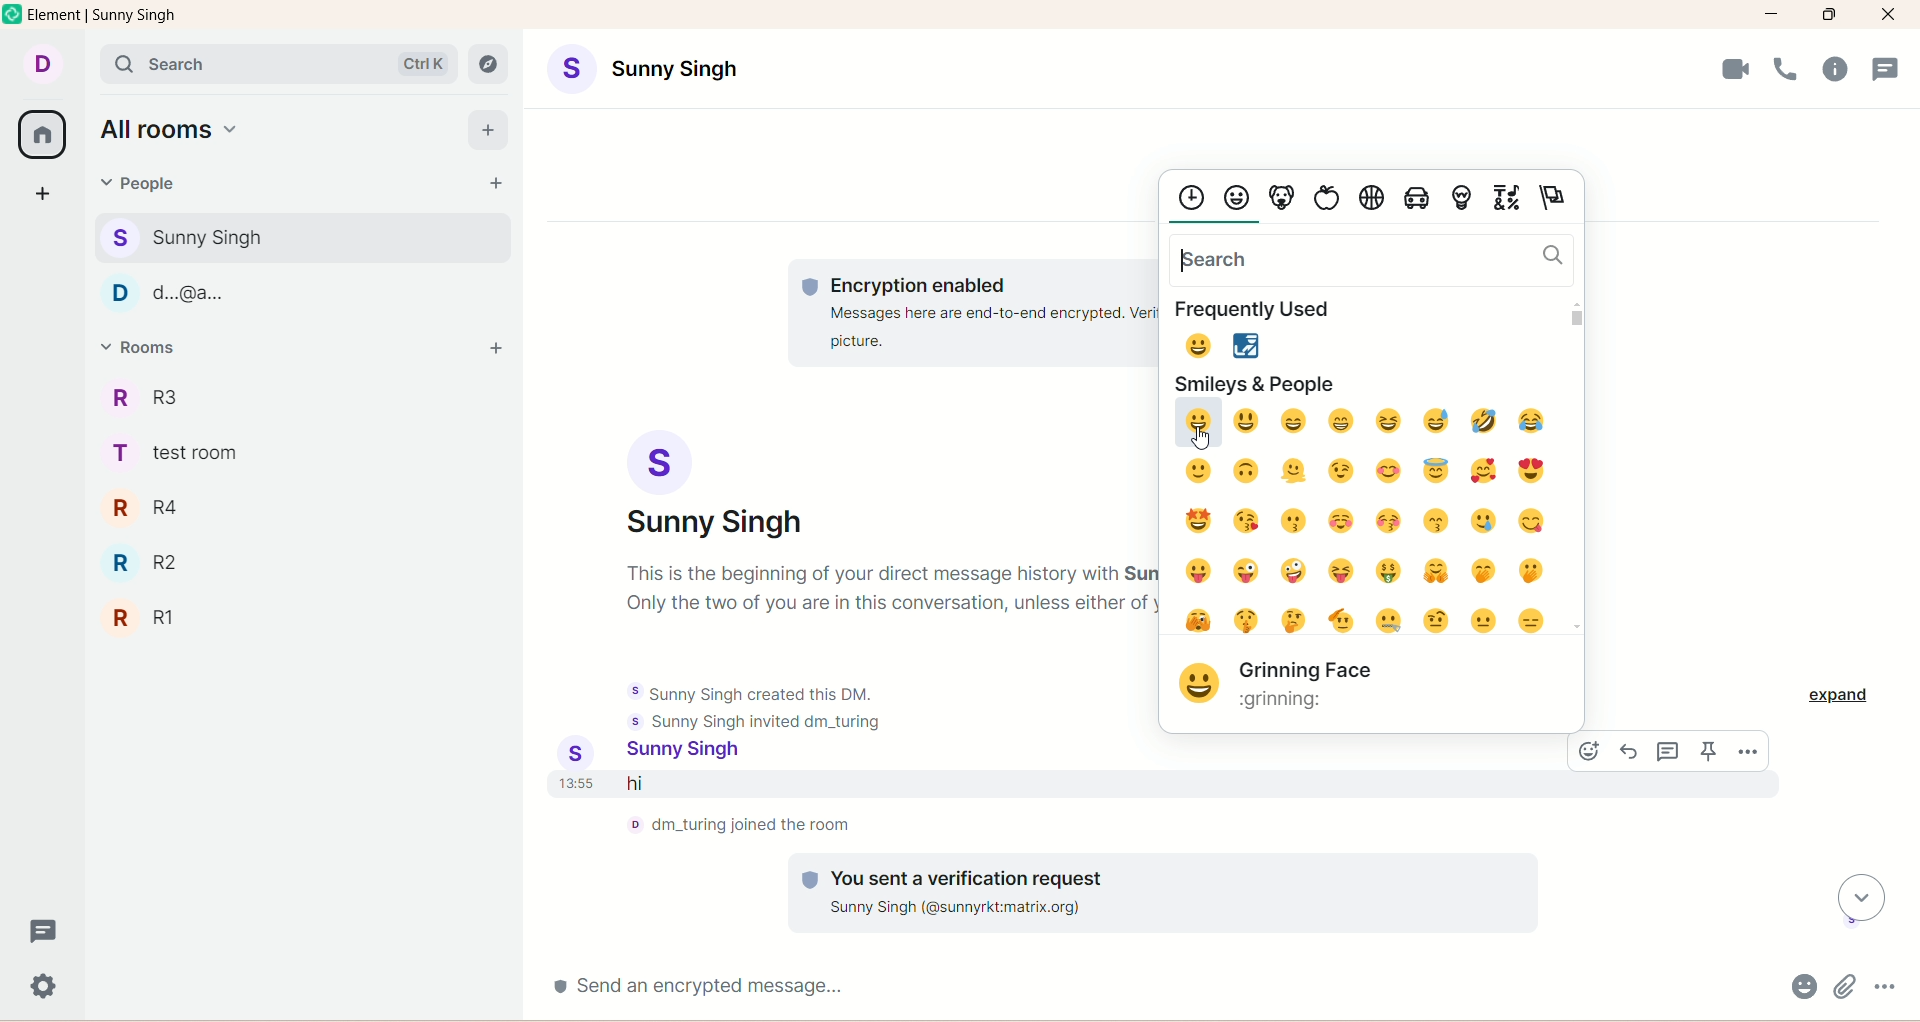 The width and height of the screenshot is (1920, 1022). Describe the element at coordinates (1436, 571) in the screenshot. I see `Smiling face with open hands` at that location.